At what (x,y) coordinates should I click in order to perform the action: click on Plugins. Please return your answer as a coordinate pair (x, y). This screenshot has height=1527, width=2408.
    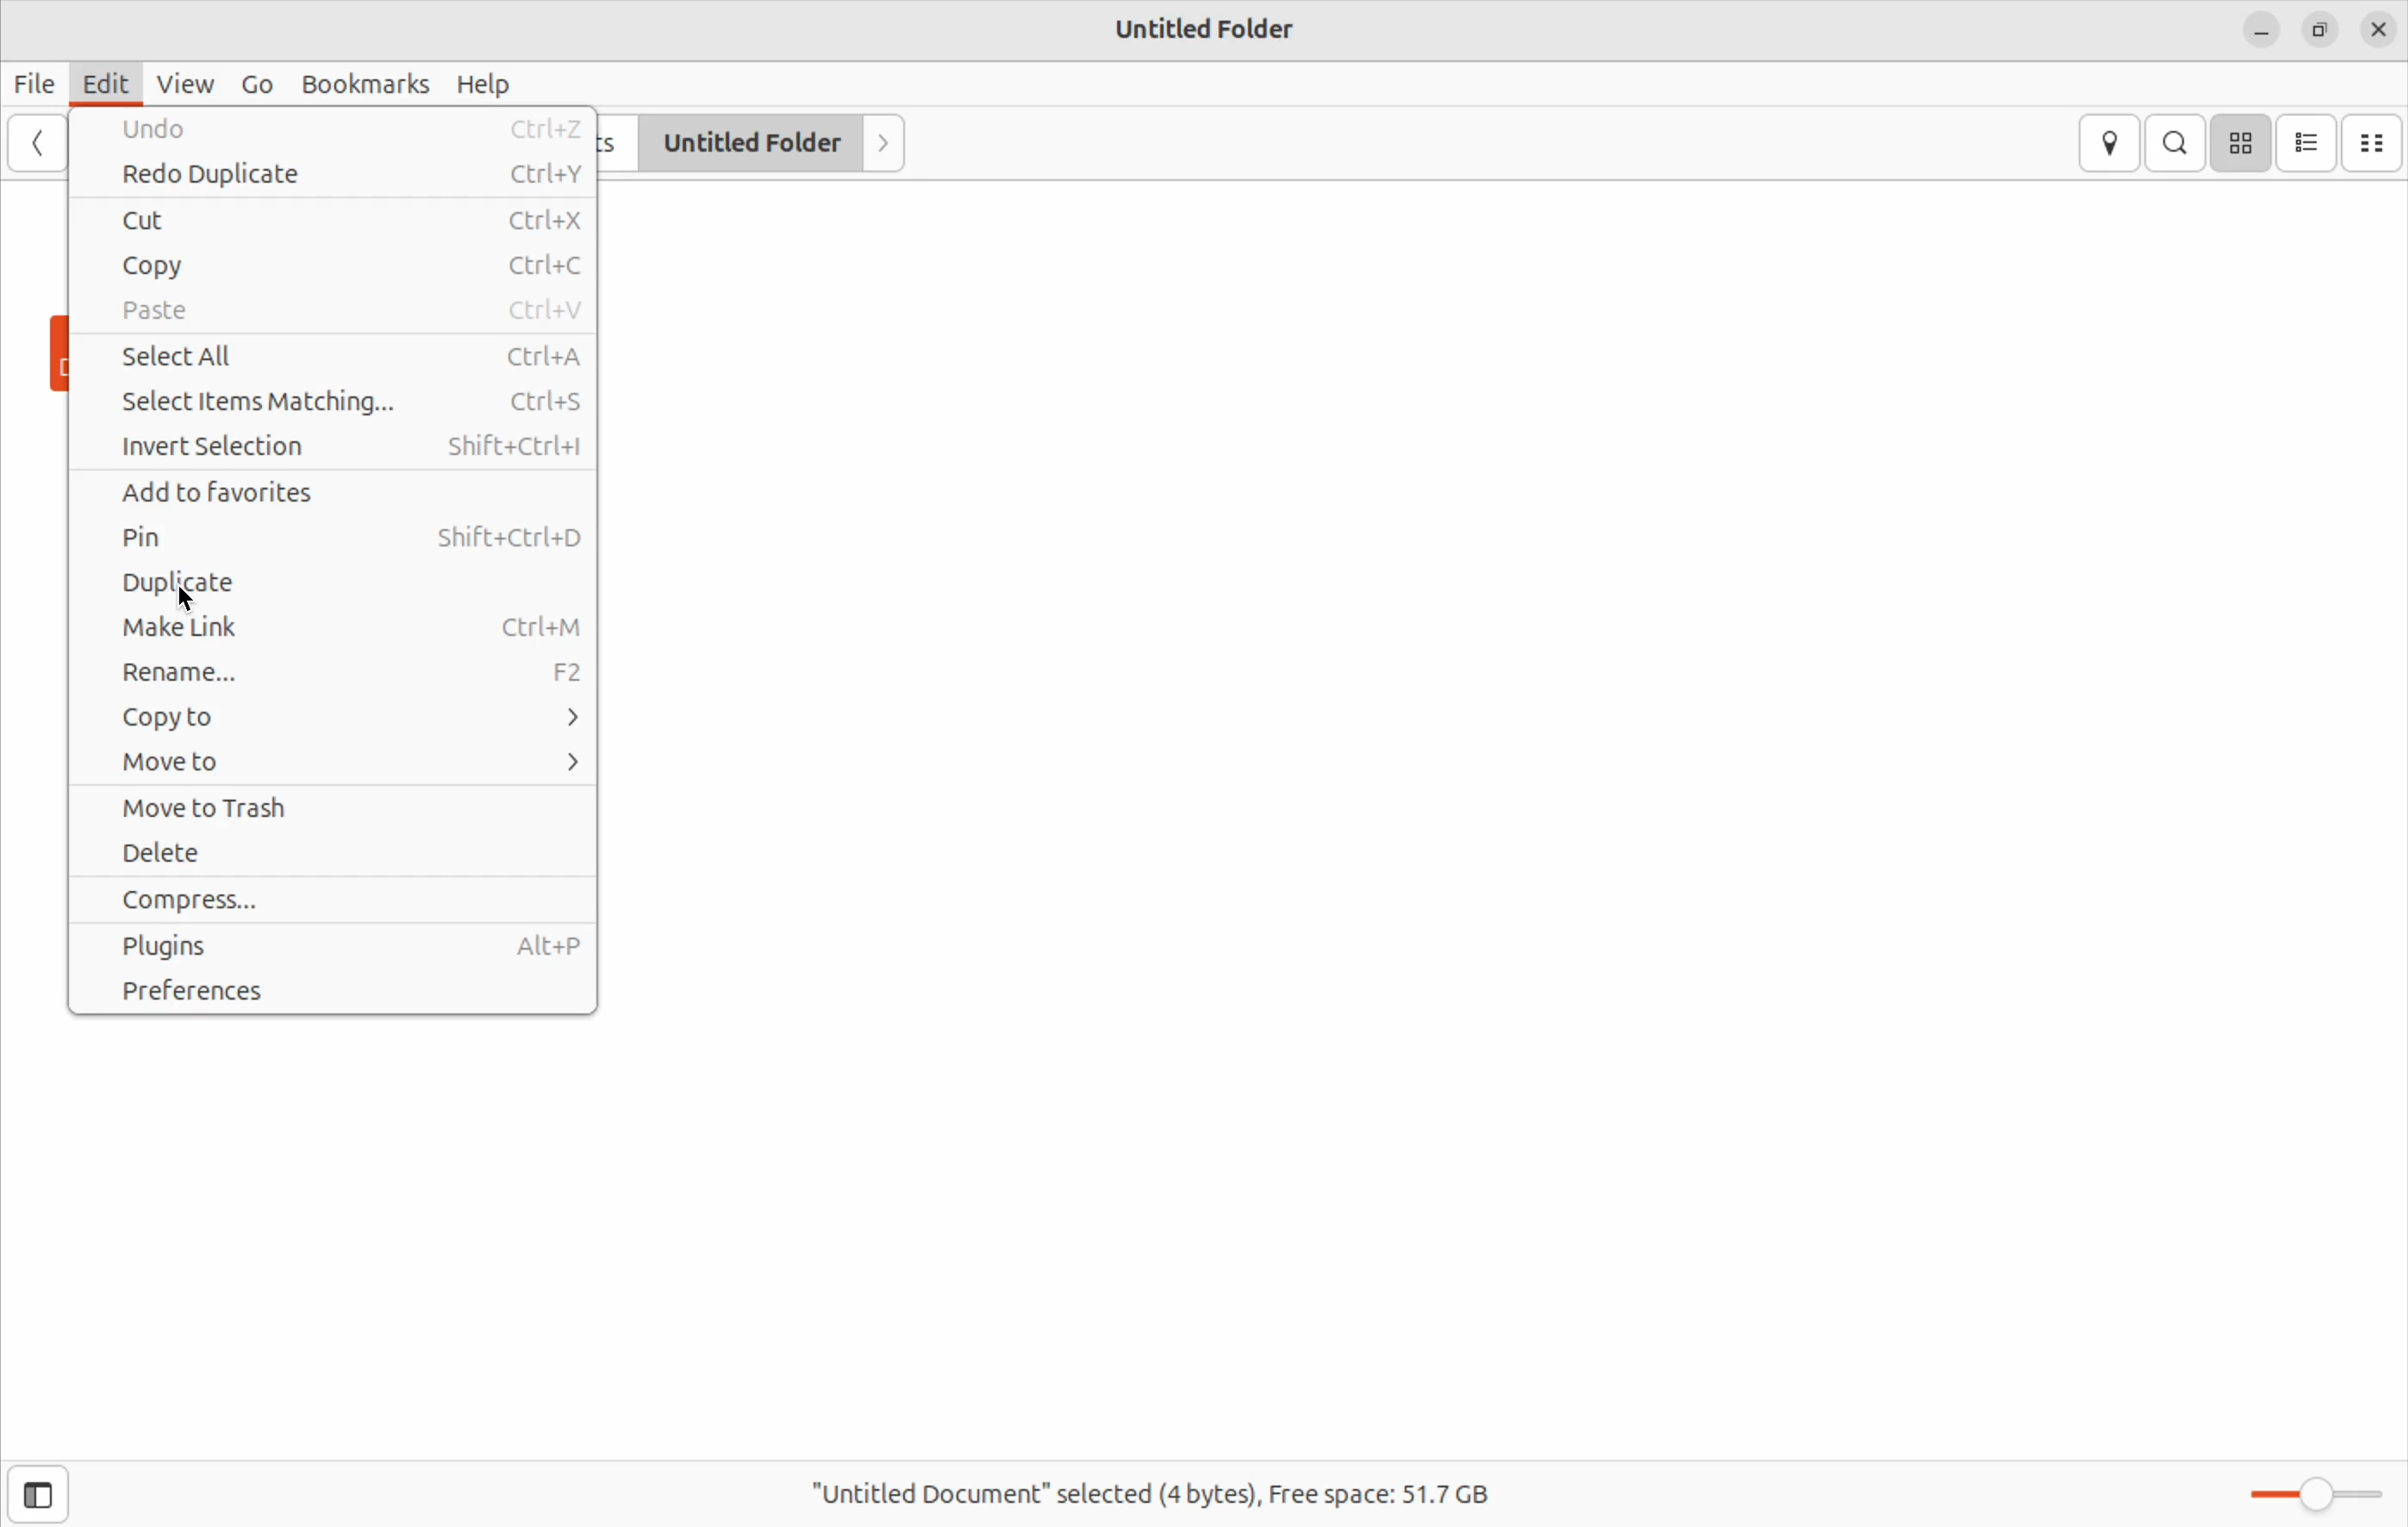
    Looking at the image, I should click on (335, 942).